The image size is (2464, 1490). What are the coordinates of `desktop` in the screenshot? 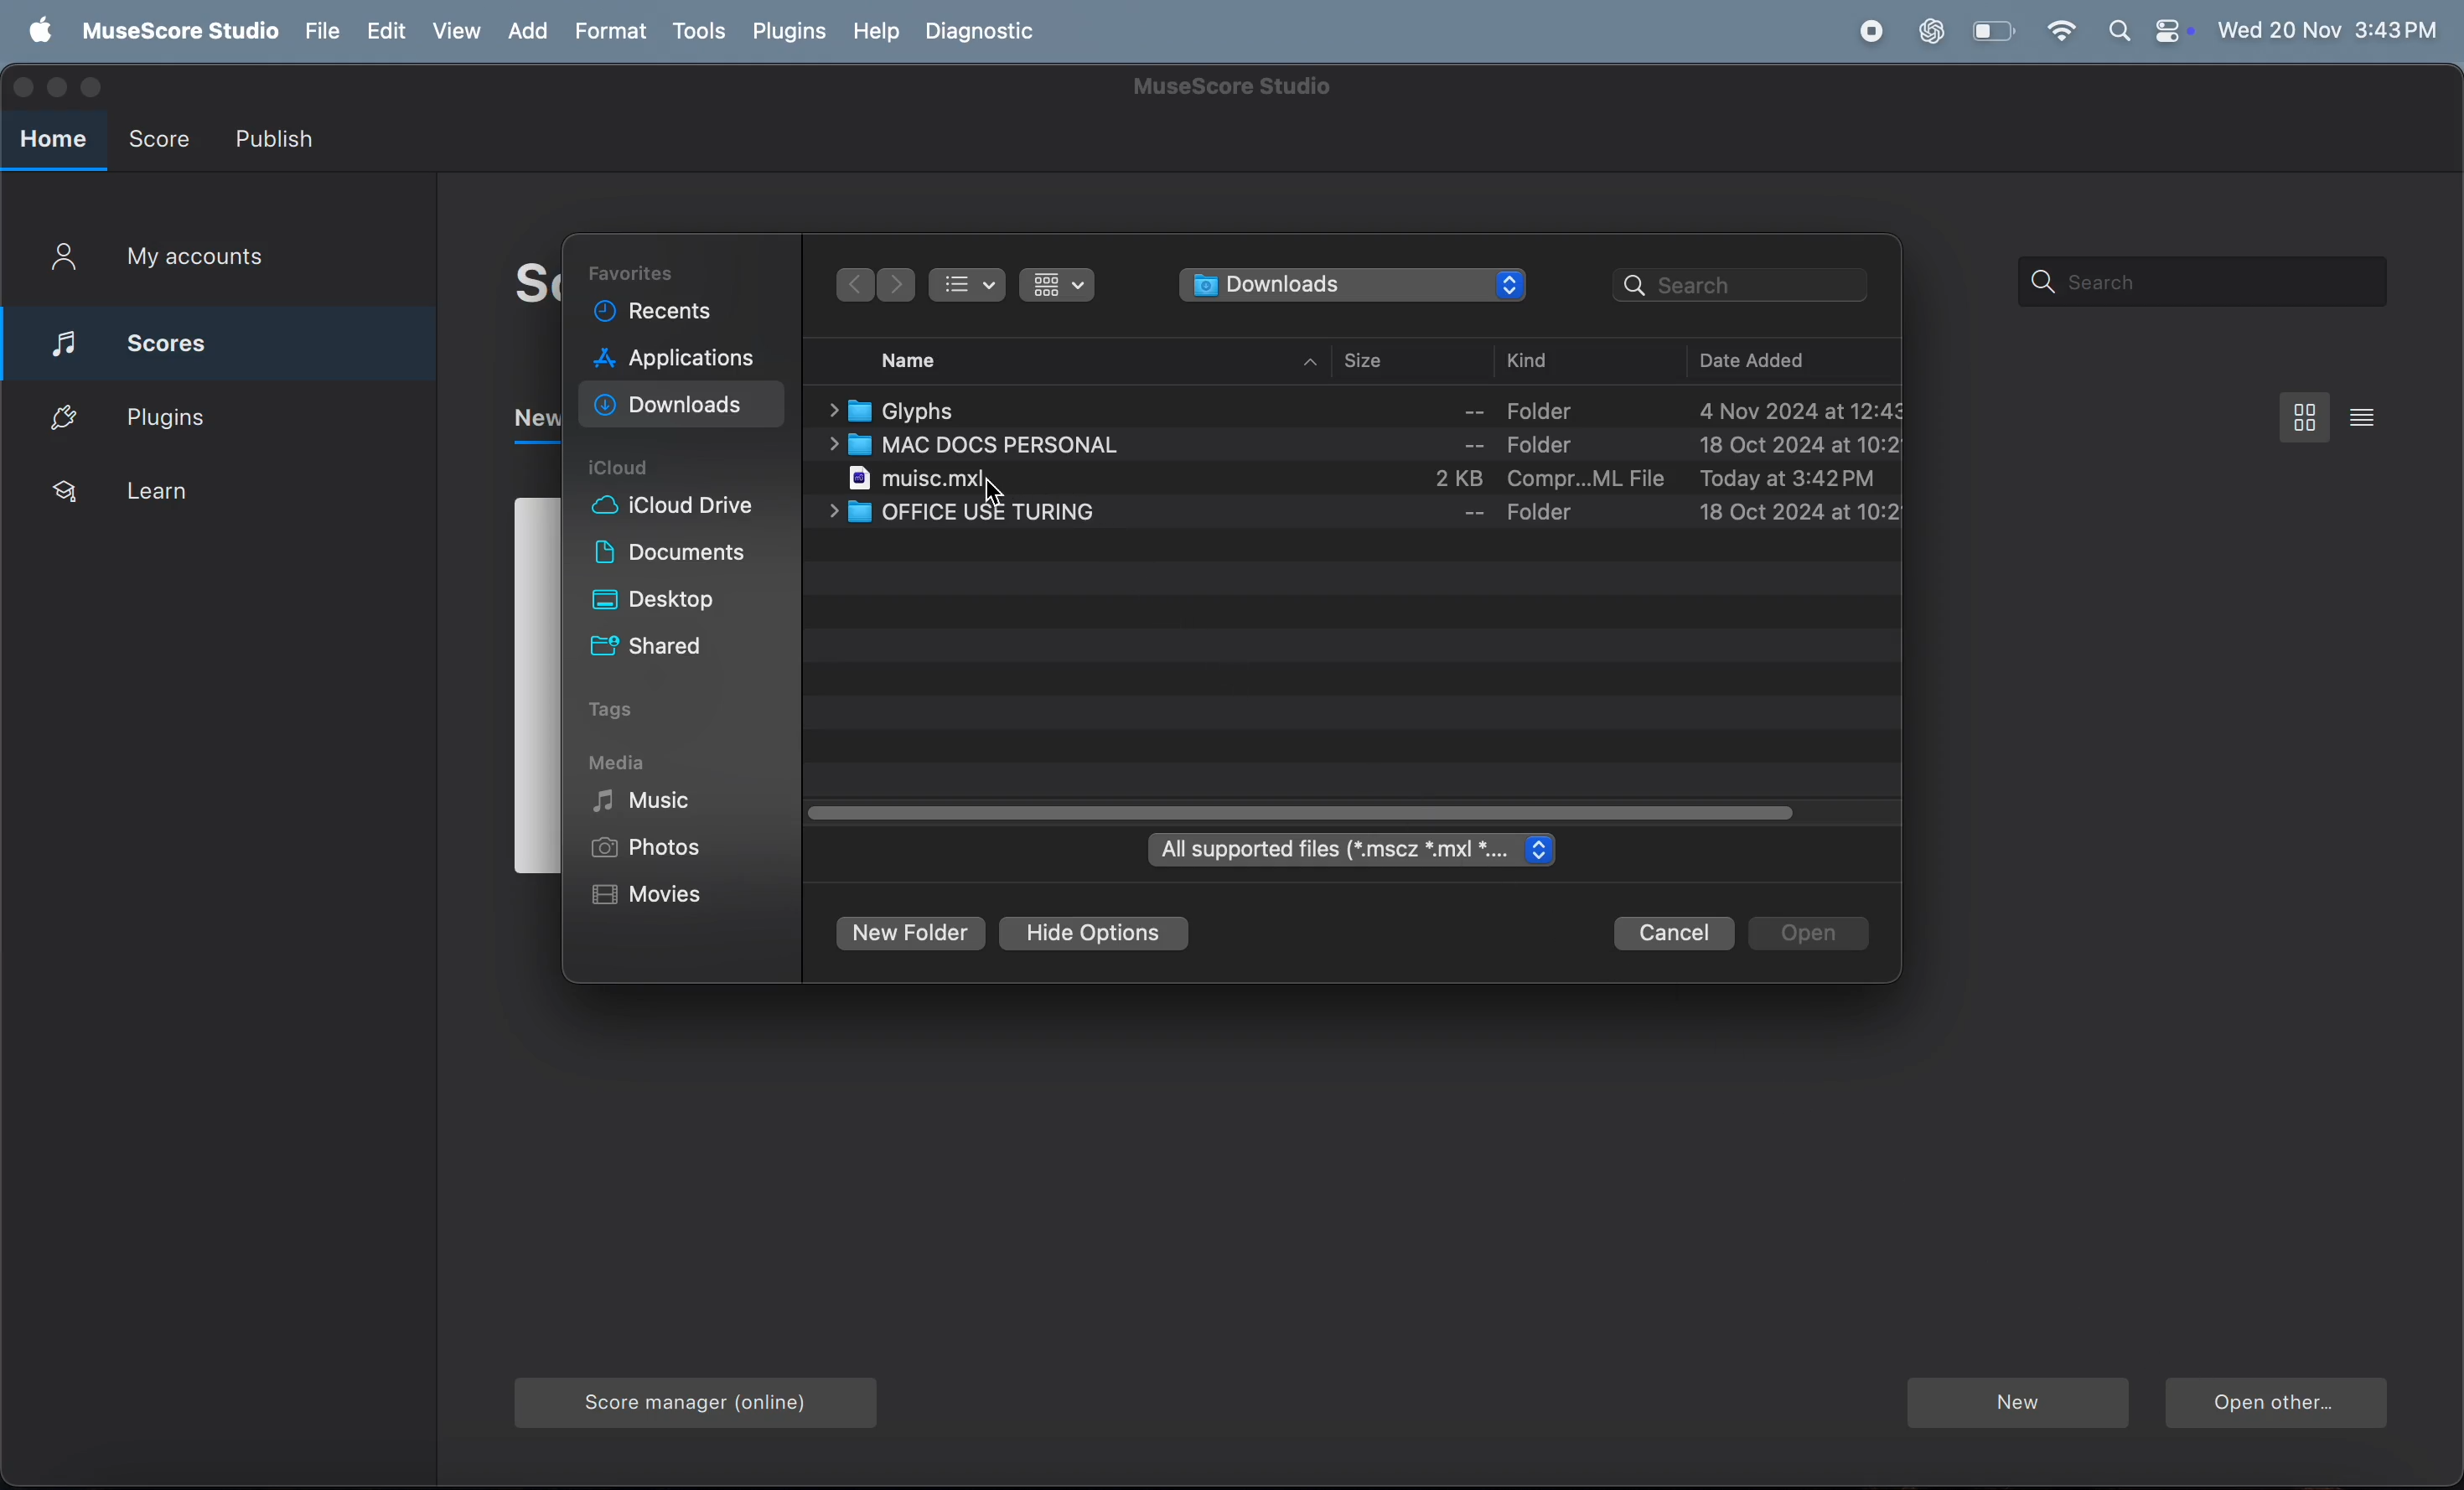 It's located at (666, 601).